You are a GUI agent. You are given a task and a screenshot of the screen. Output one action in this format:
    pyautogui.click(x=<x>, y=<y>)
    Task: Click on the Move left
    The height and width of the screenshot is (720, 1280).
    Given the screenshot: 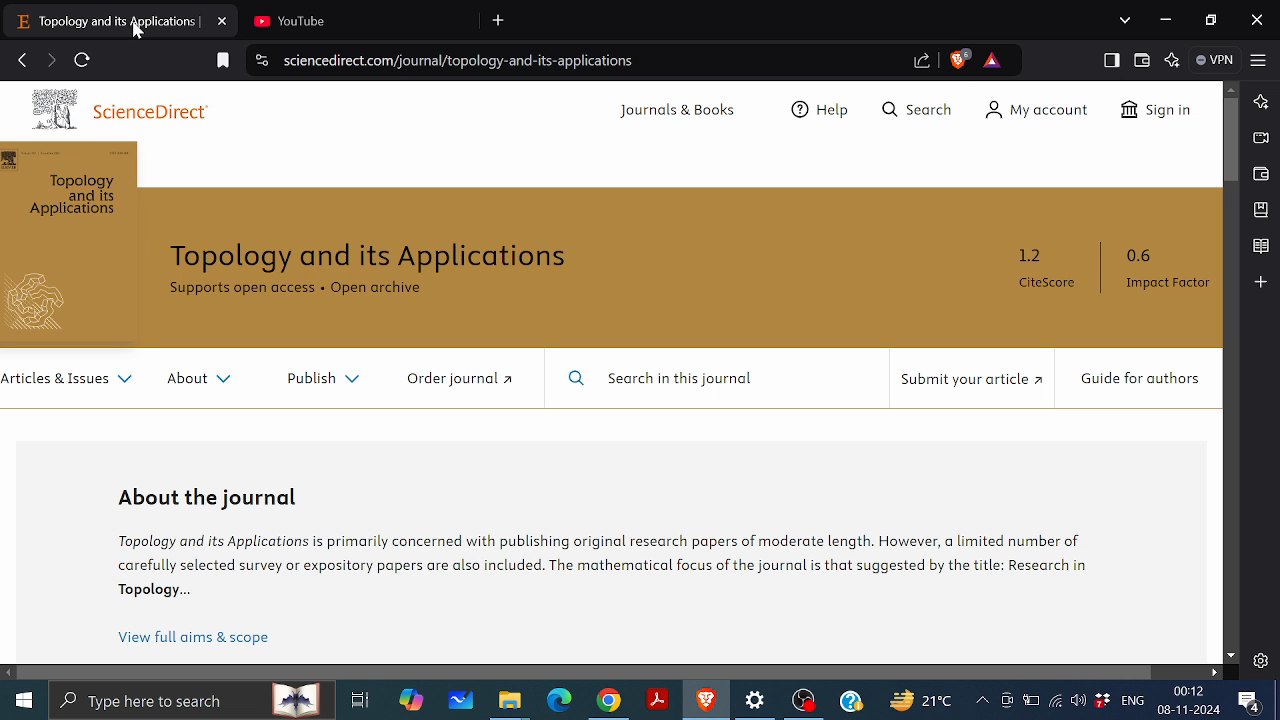 What is the action you would take?
    pyautogui.click(x=9, y=673)
    